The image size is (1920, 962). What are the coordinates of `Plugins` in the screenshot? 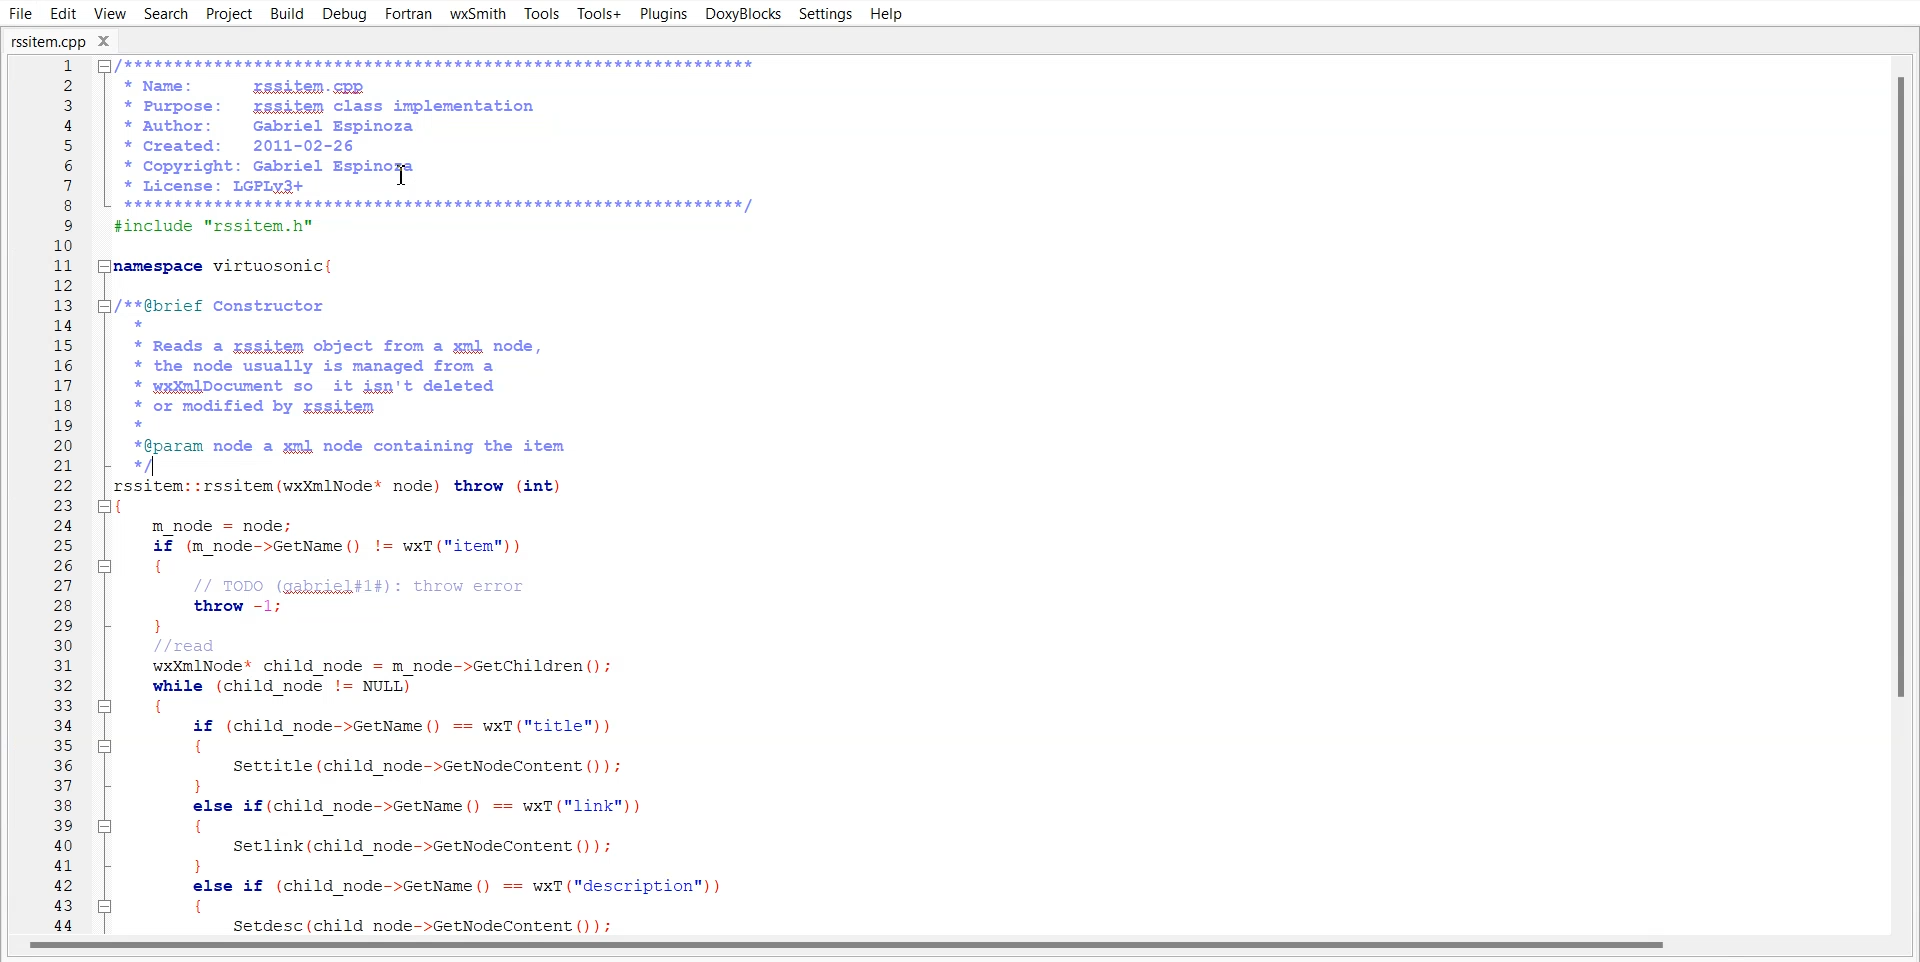 It's located at (662, 13).